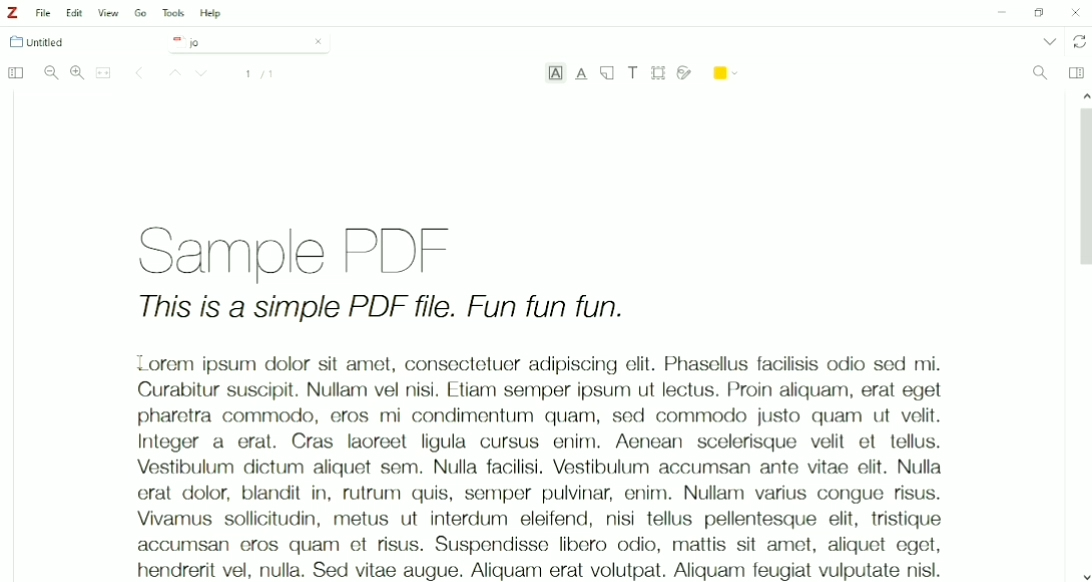 The width and height of the screenshot is (1092, 582). What do you see at coordinates (46, 42) in the screenshot?
I see `Untitled` at bounding box center [46, 42].